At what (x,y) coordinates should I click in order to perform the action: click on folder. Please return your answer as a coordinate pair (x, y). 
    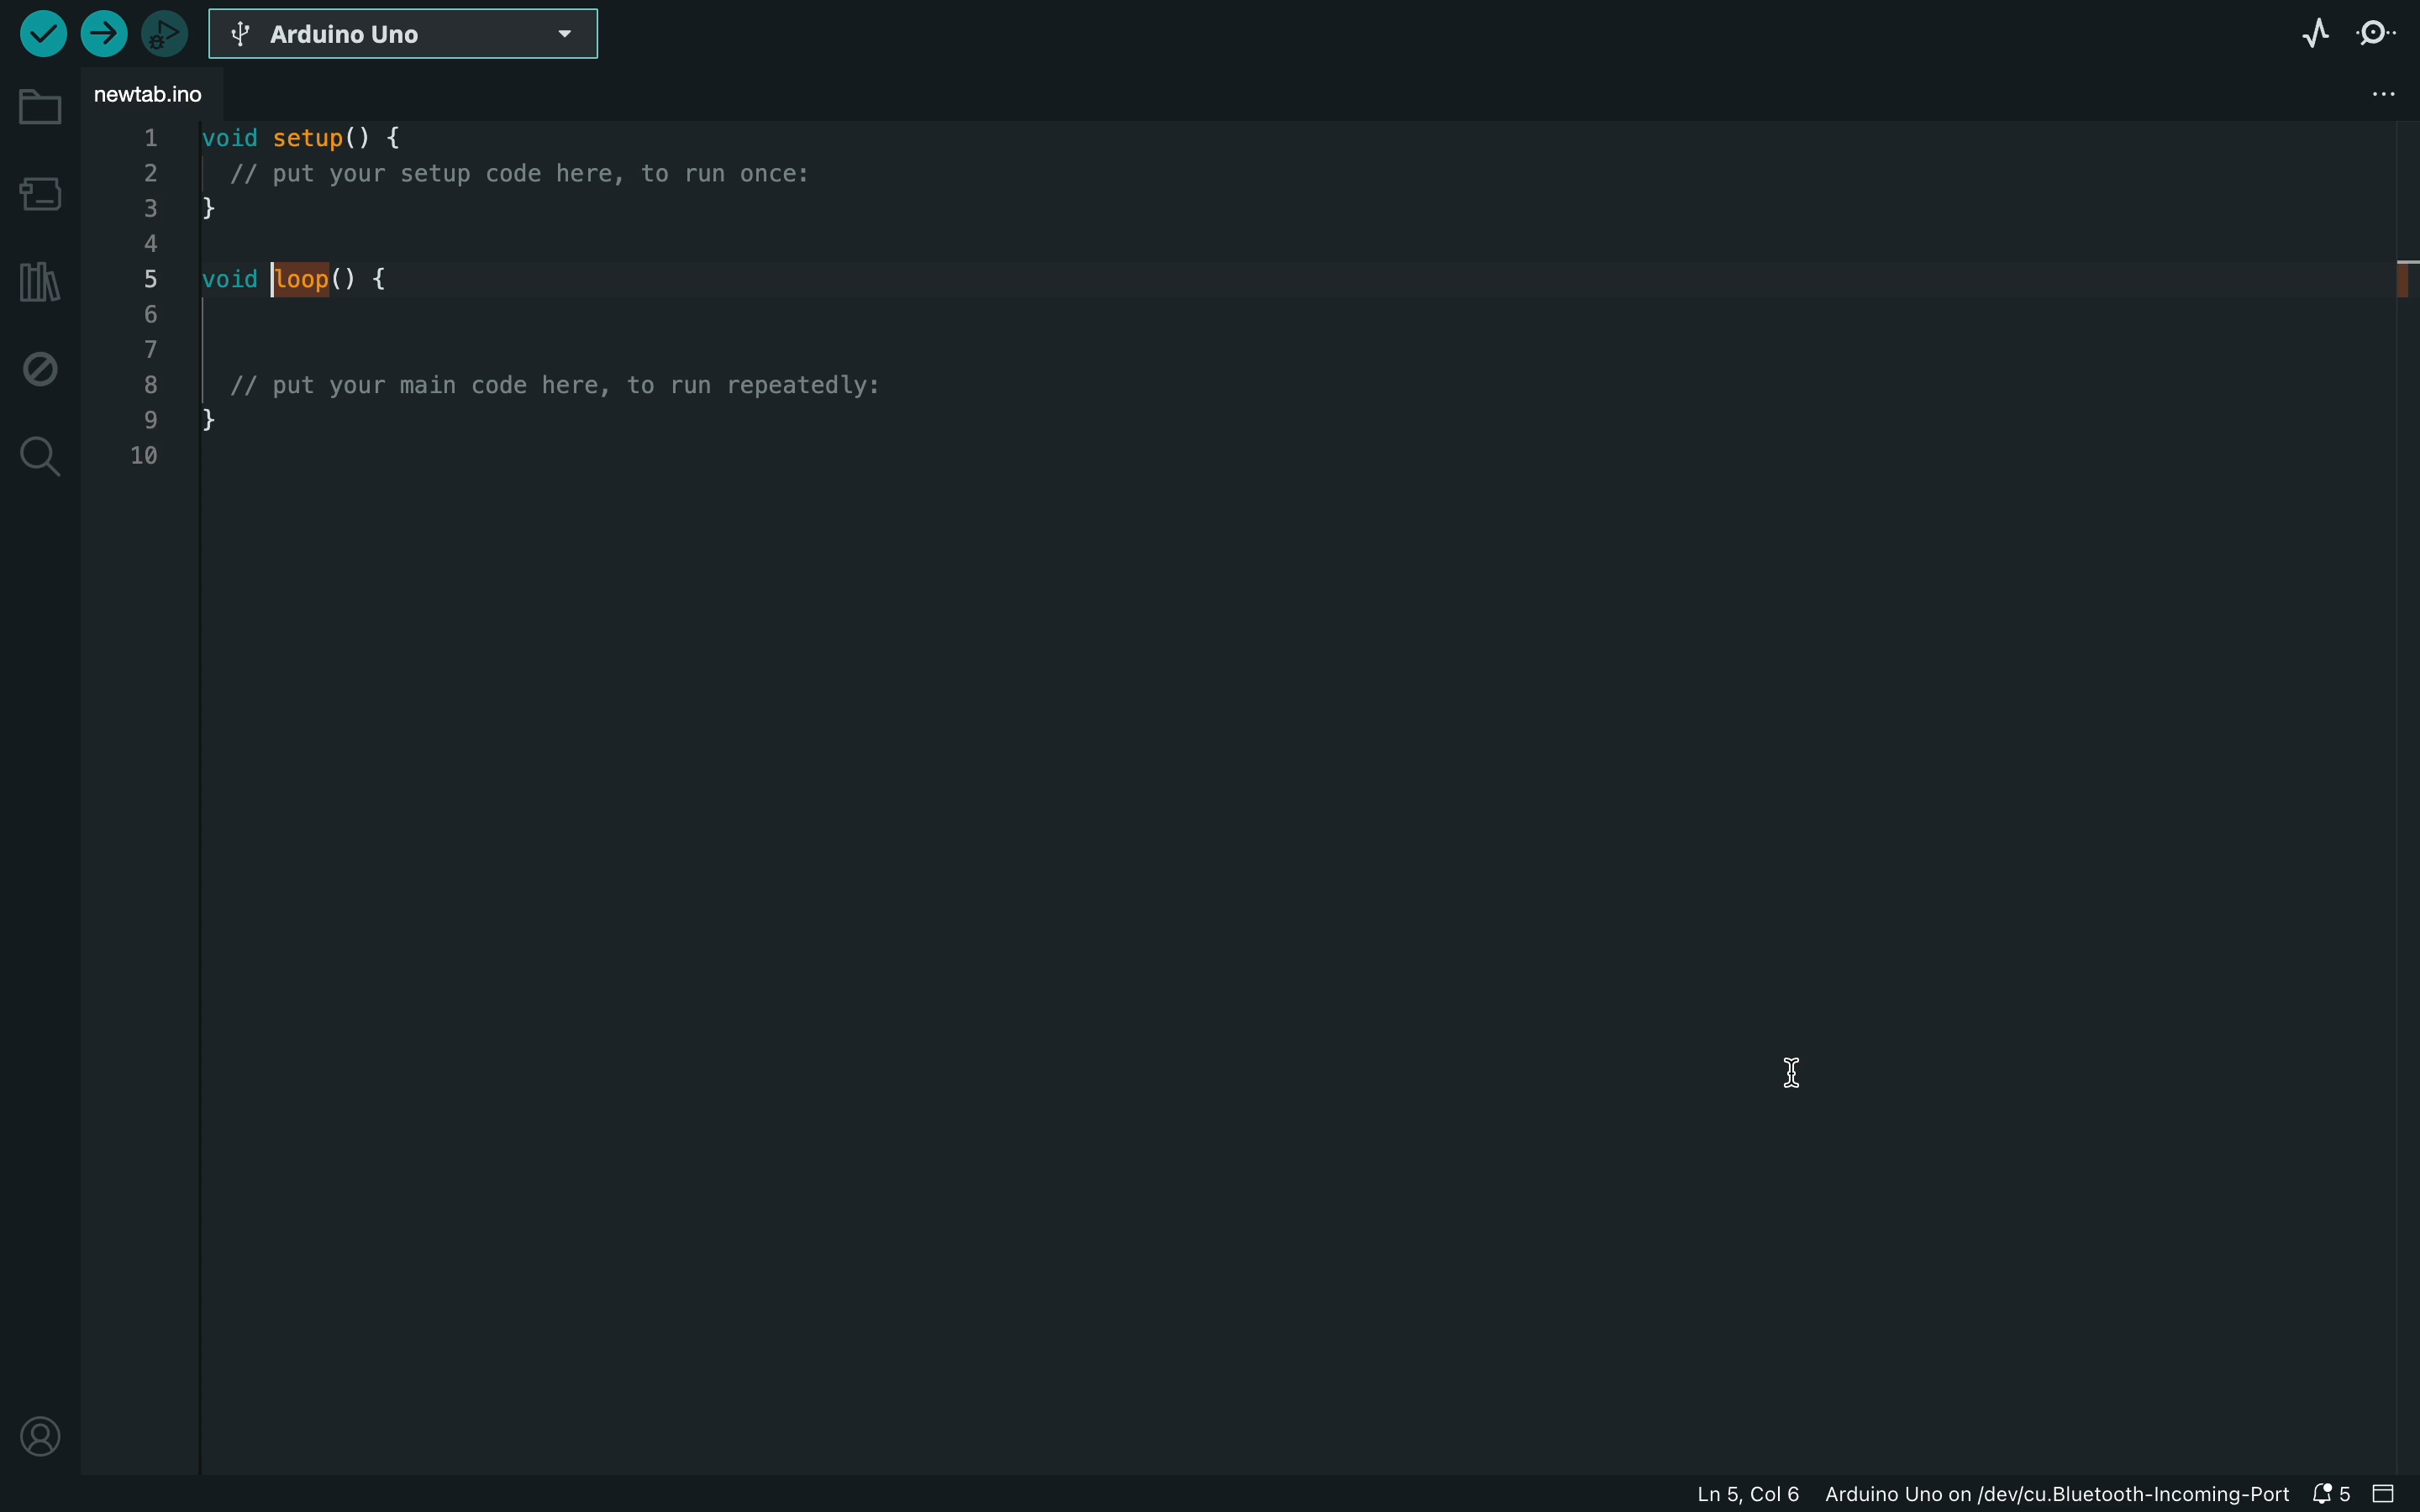
    Looking at the image, I should click on (38, 120).